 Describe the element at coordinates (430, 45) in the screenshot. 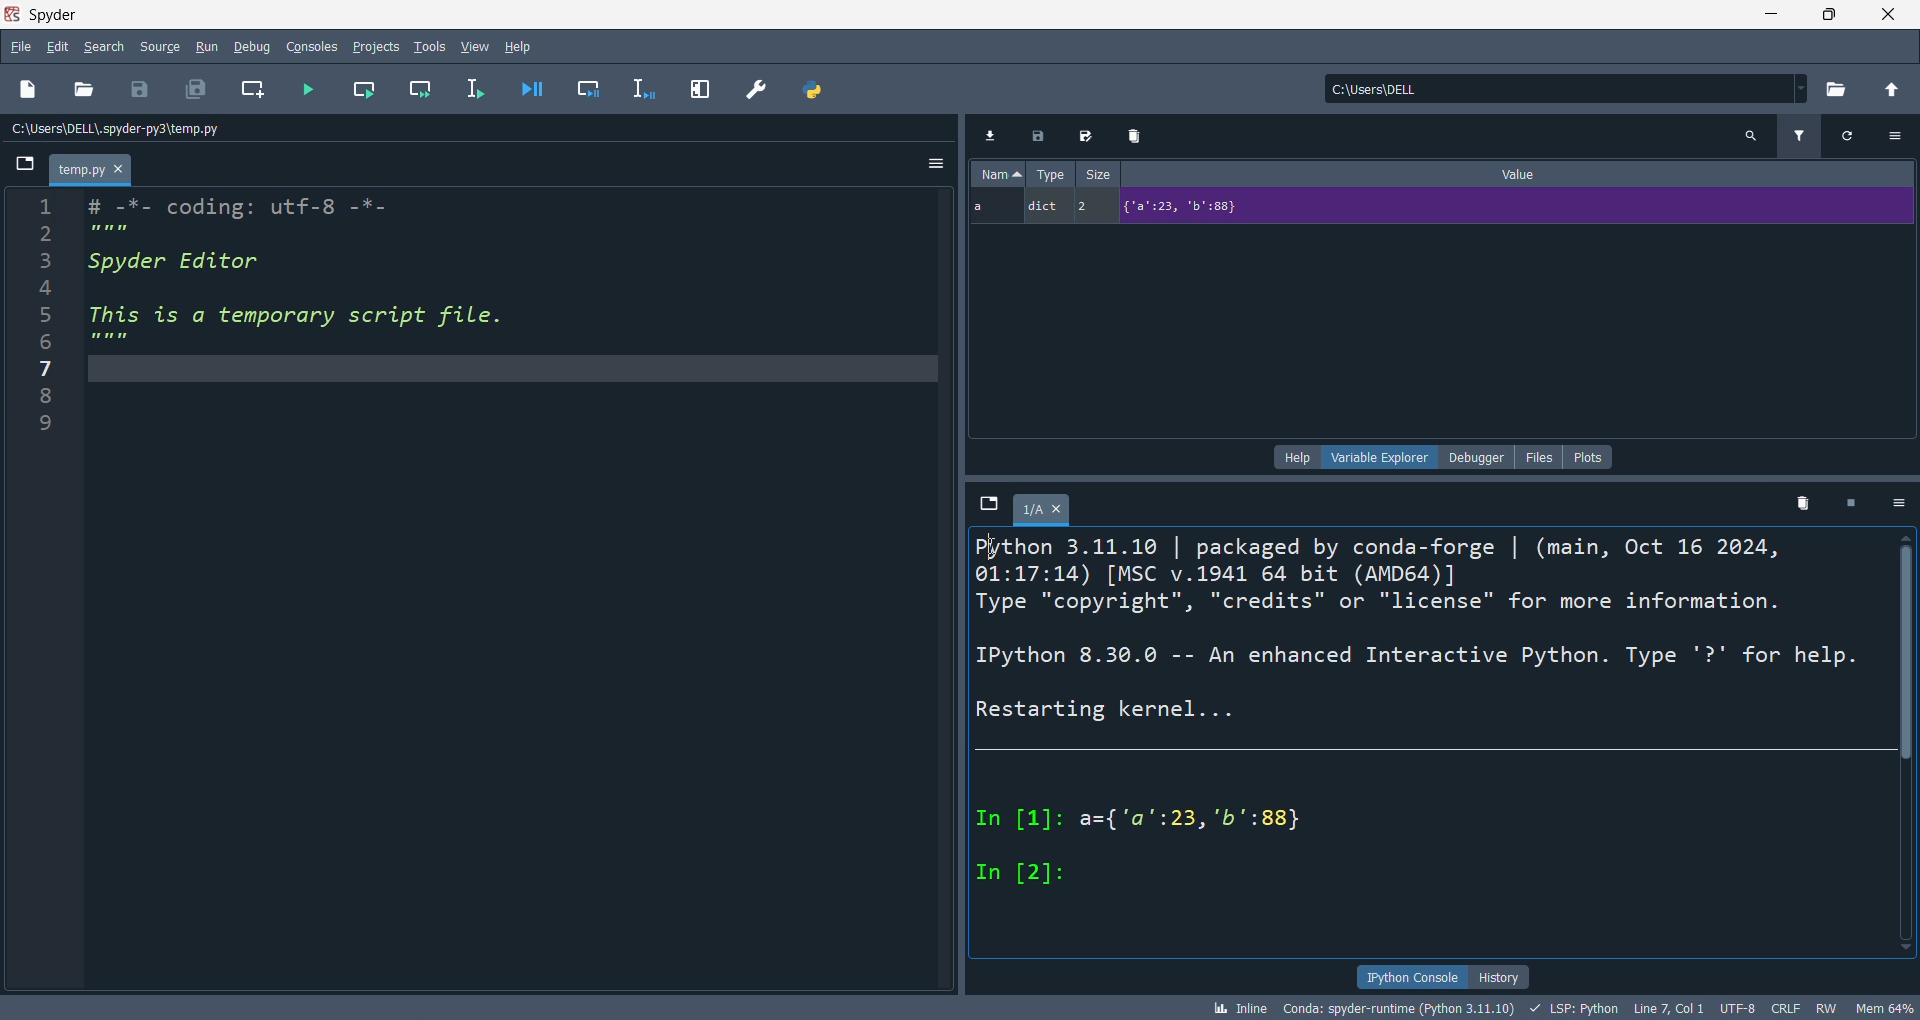

I see `tools` at that location.